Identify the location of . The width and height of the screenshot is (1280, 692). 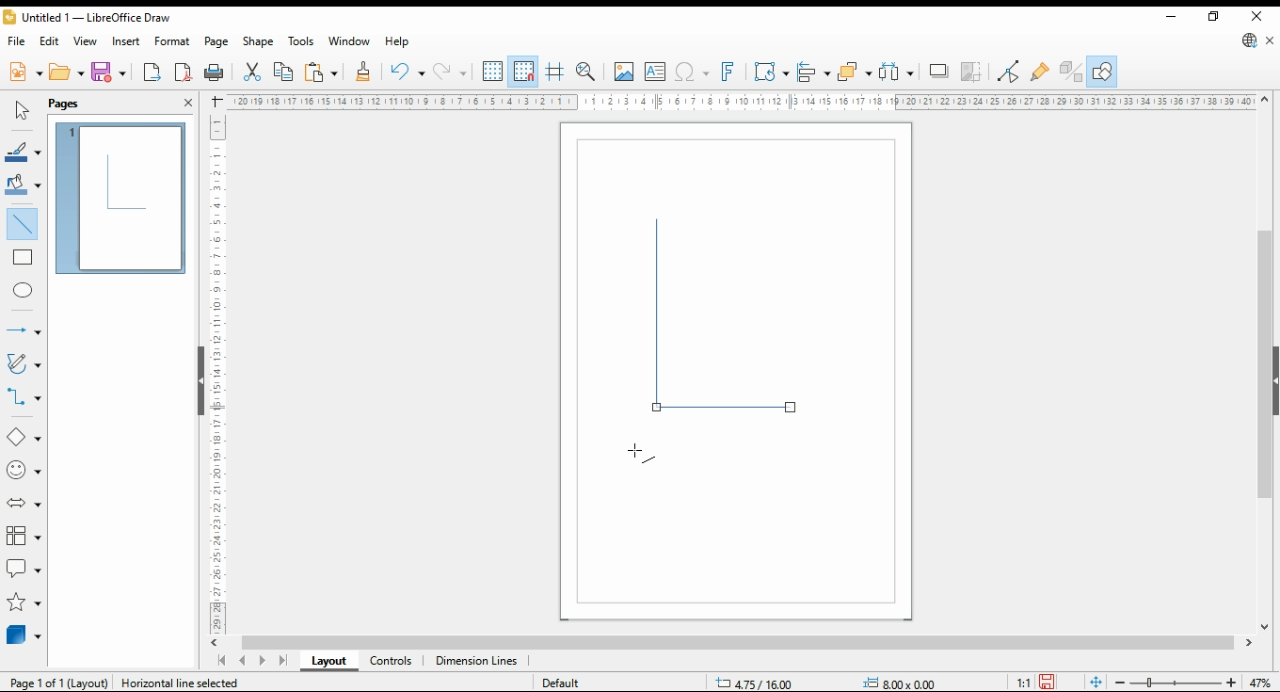
(890, 683).